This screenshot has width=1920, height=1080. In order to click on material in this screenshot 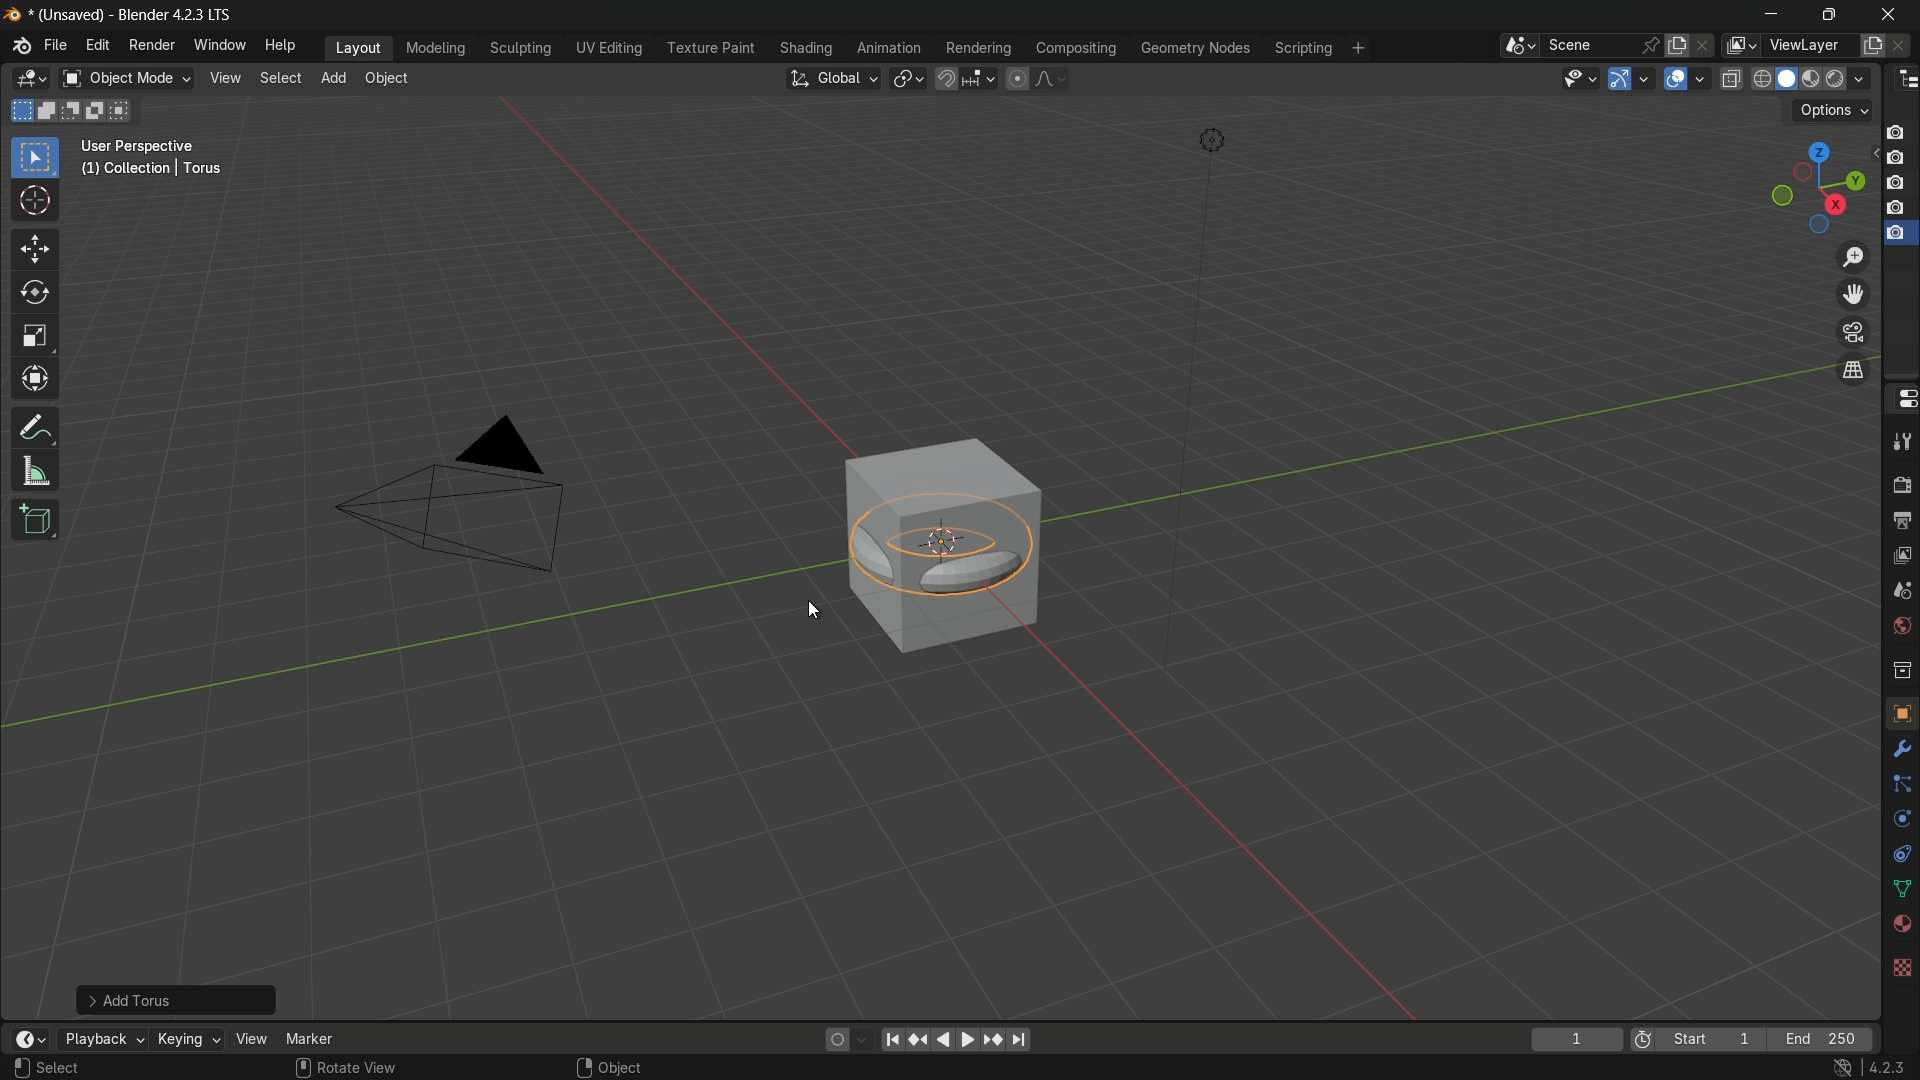, I will do `click(1901, 922)`.